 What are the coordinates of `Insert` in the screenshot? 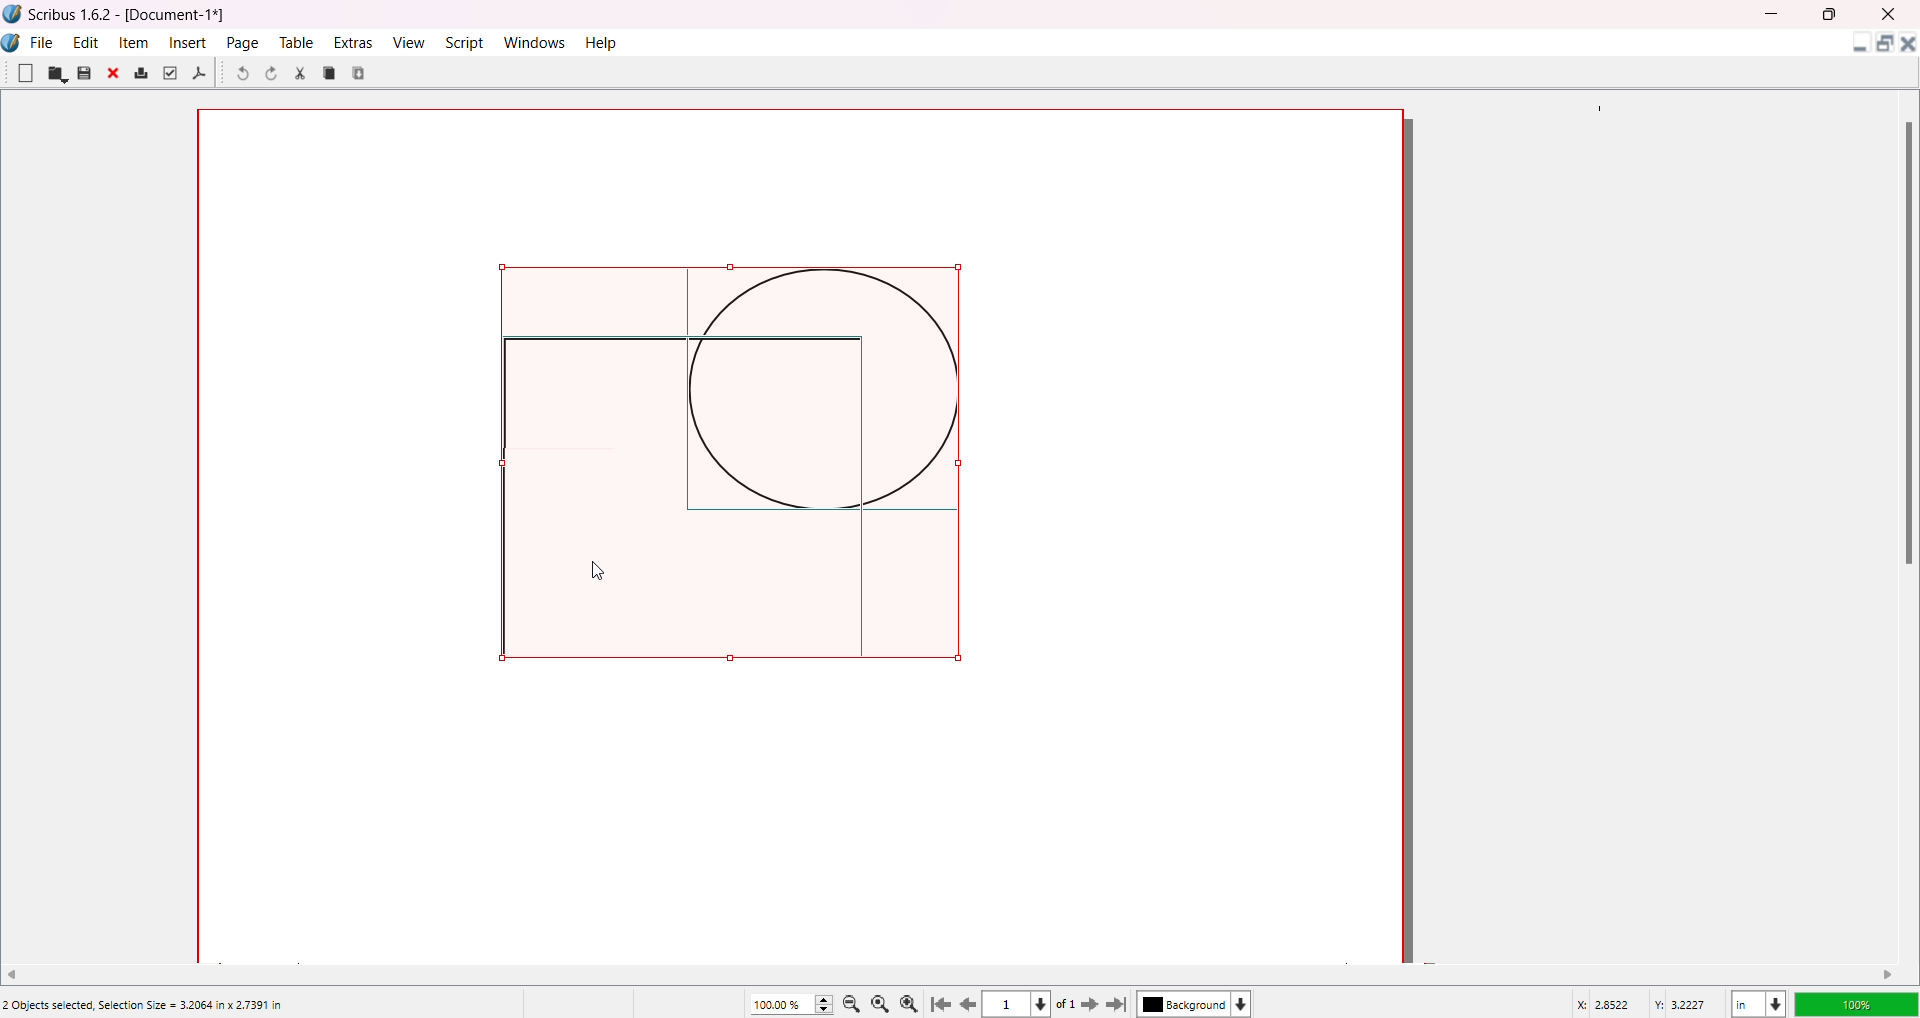 It's located at (190, 42).